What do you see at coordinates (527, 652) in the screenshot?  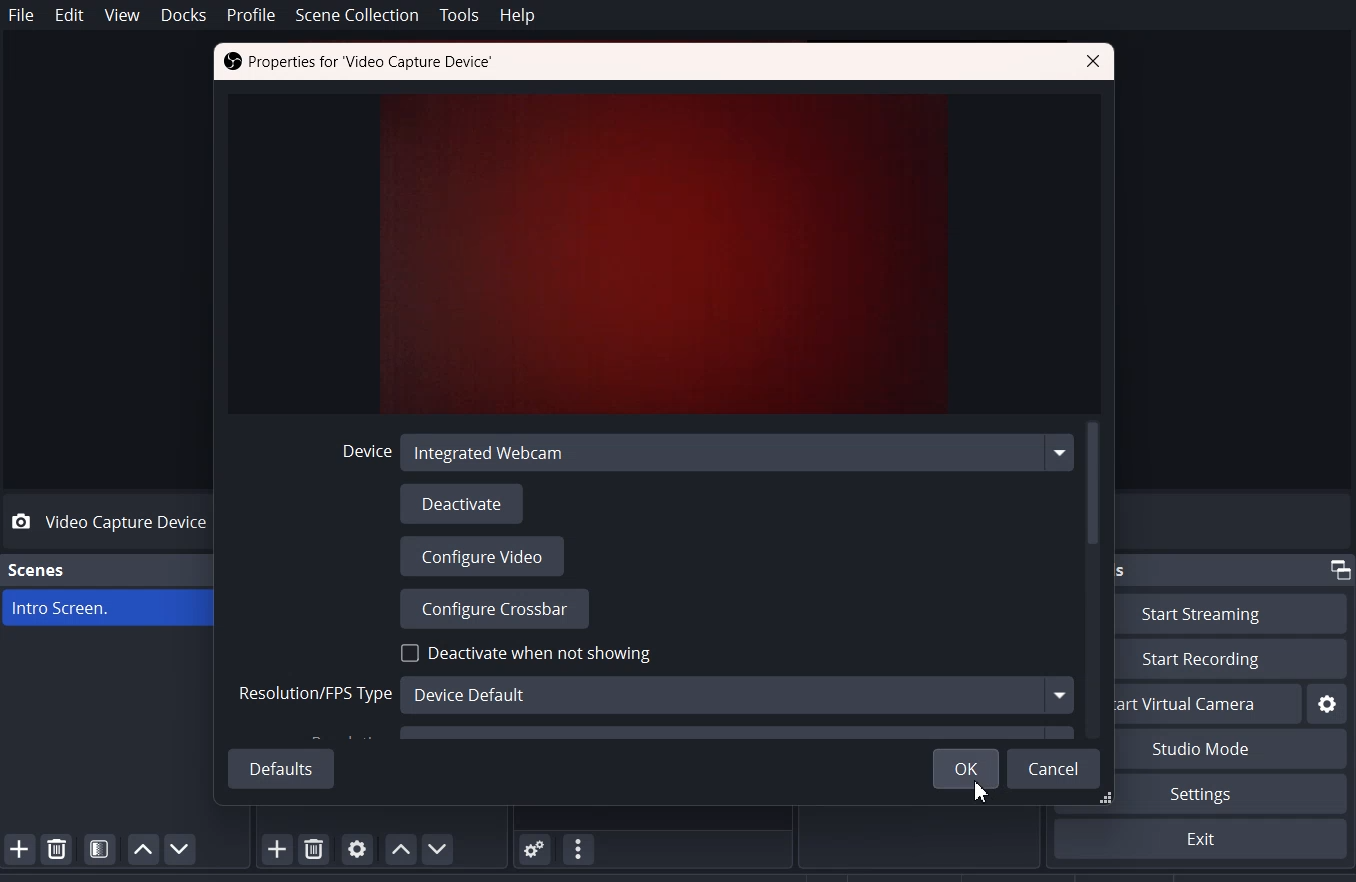 I see `Deactivate when not showing` at bounding box center [527, 652].